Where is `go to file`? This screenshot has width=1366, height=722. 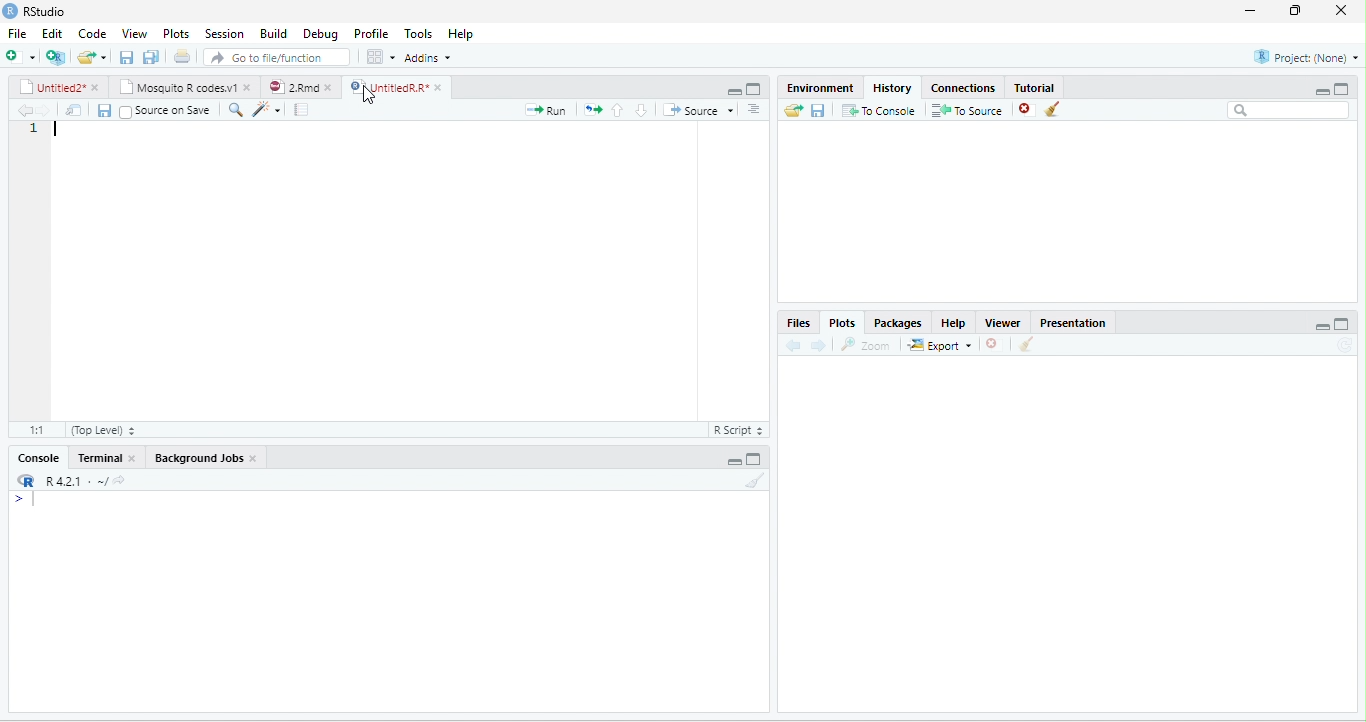
go to file is located at coordinates (278, 56).